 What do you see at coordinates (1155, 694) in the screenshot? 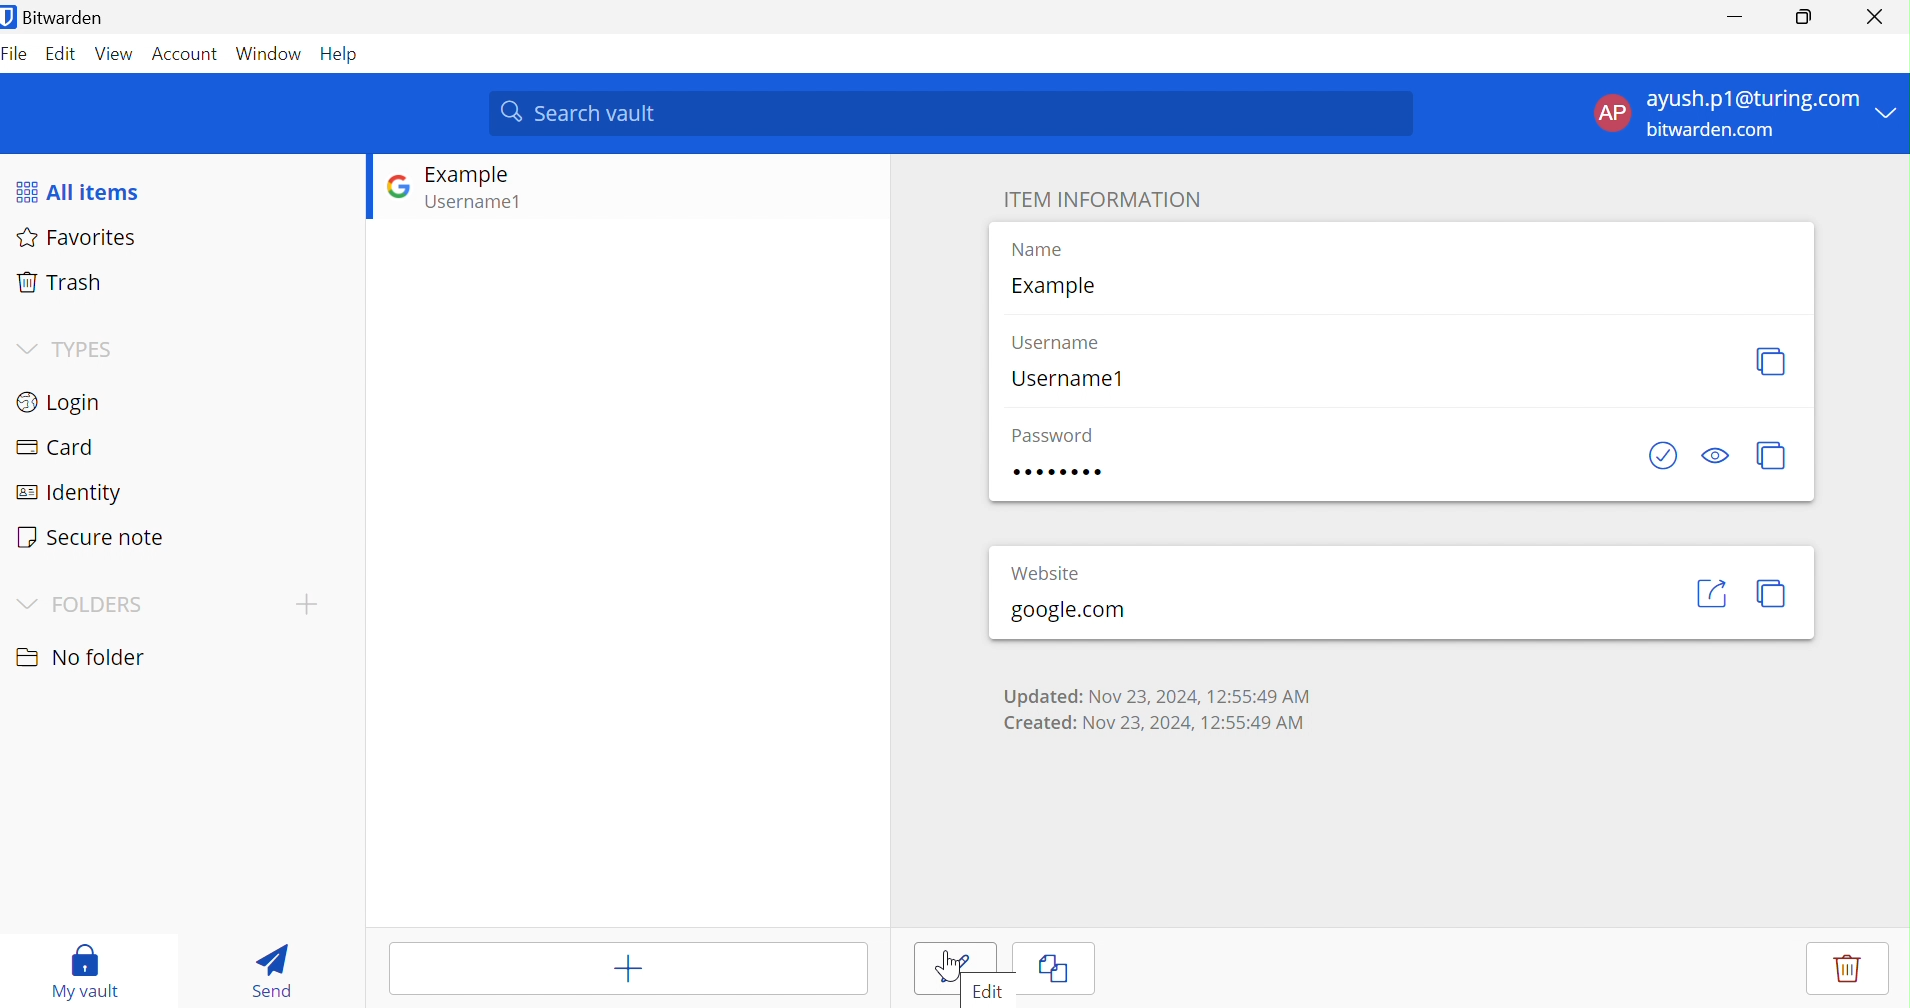
I see `Updated: Nov 23, 2024, 12:55:49 AM` at bounding box center [1155, 694].